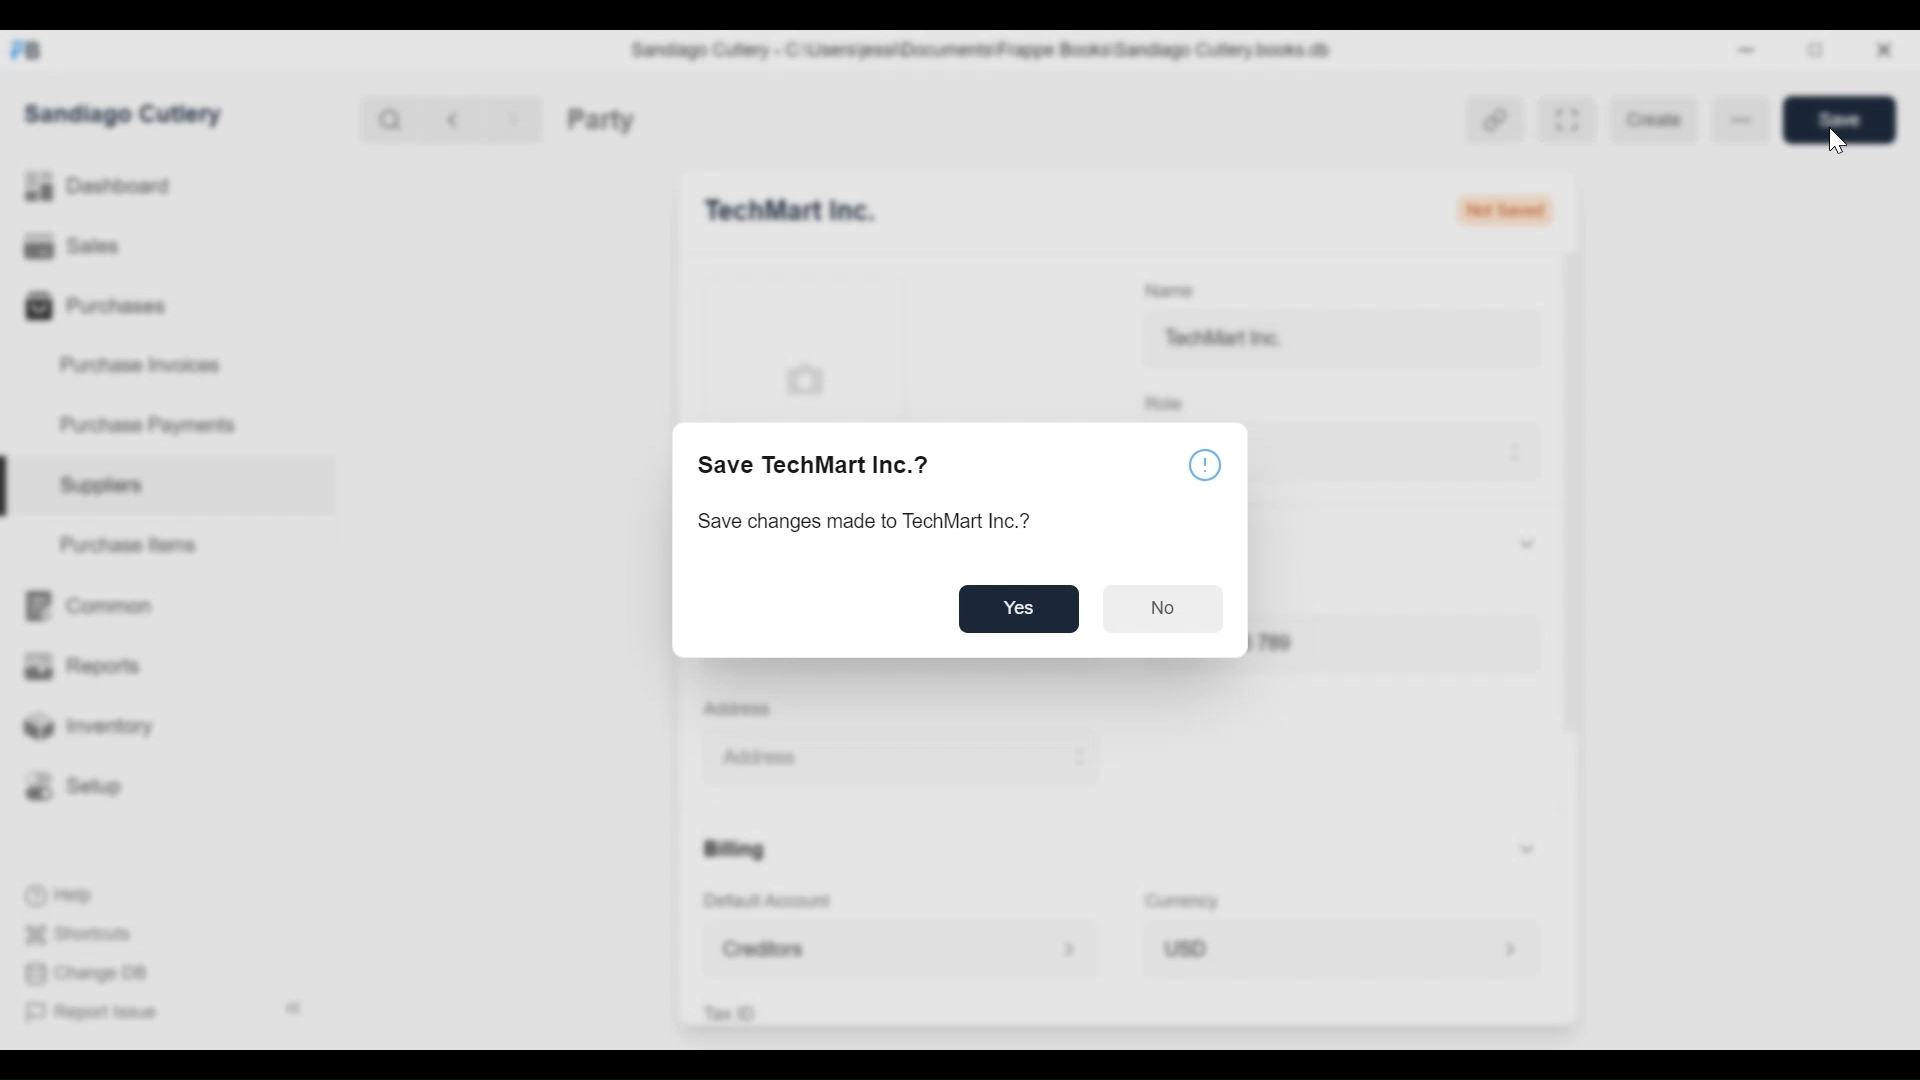  Describe the element at coordinates (817, 463) in the screenshot. I see `Save TechMart Inc.?` at that location.